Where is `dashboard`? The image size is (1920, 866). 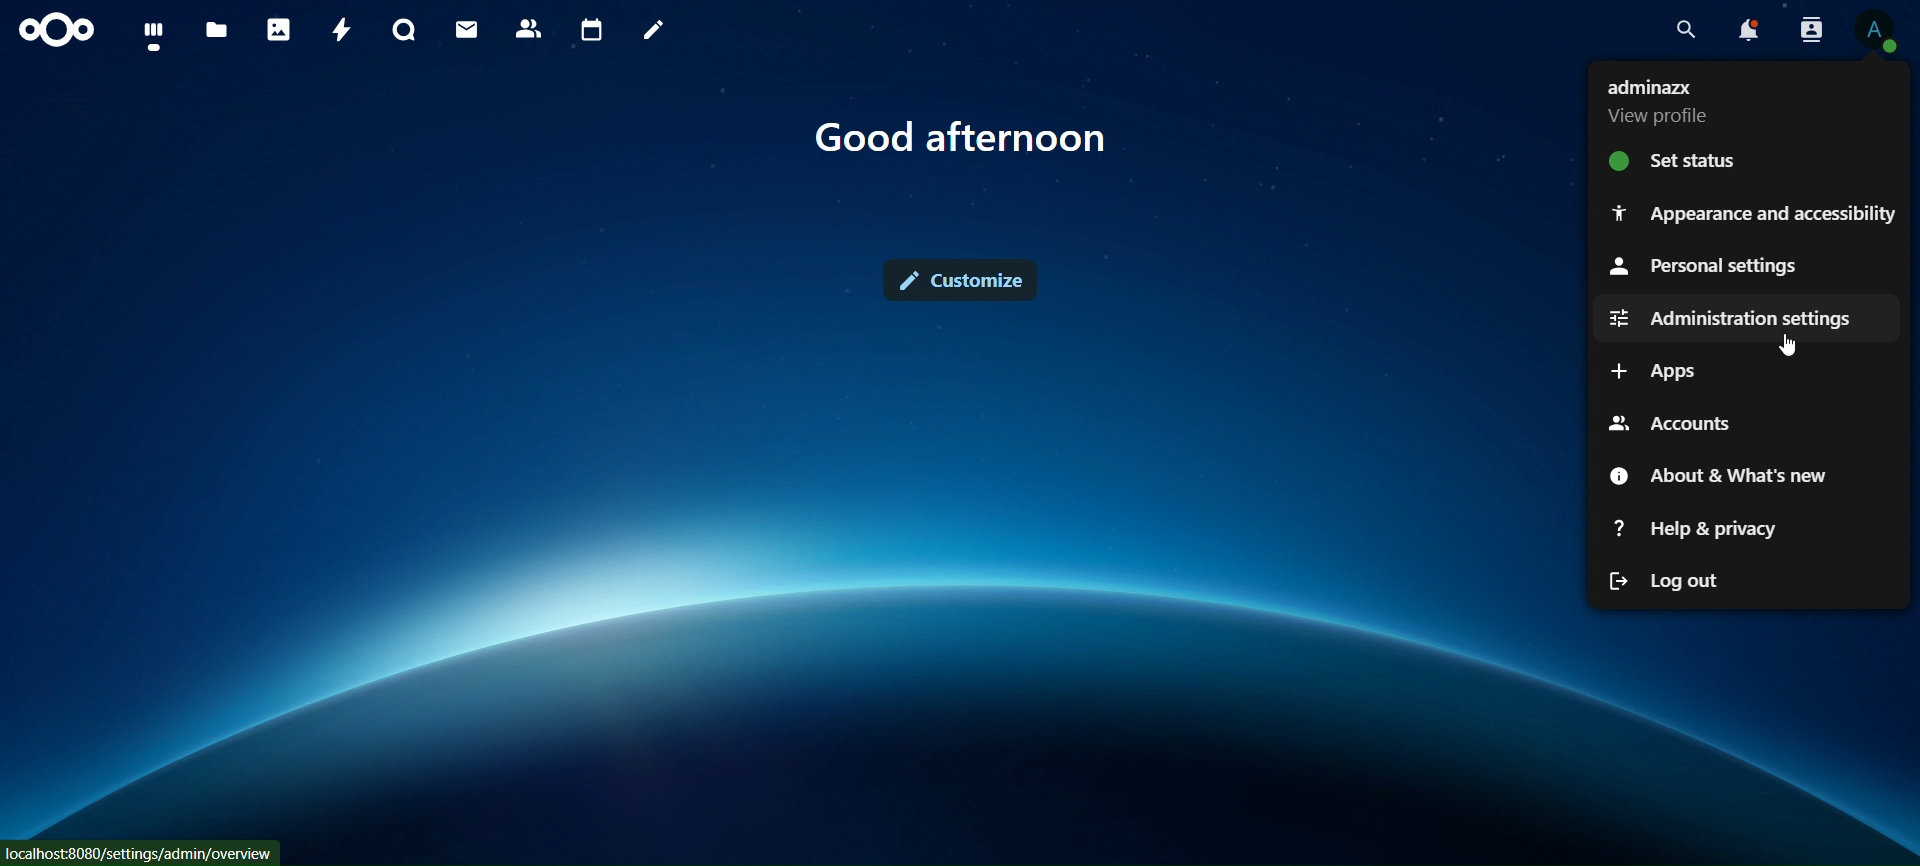 dashboard is located at coordinates (151, 38).